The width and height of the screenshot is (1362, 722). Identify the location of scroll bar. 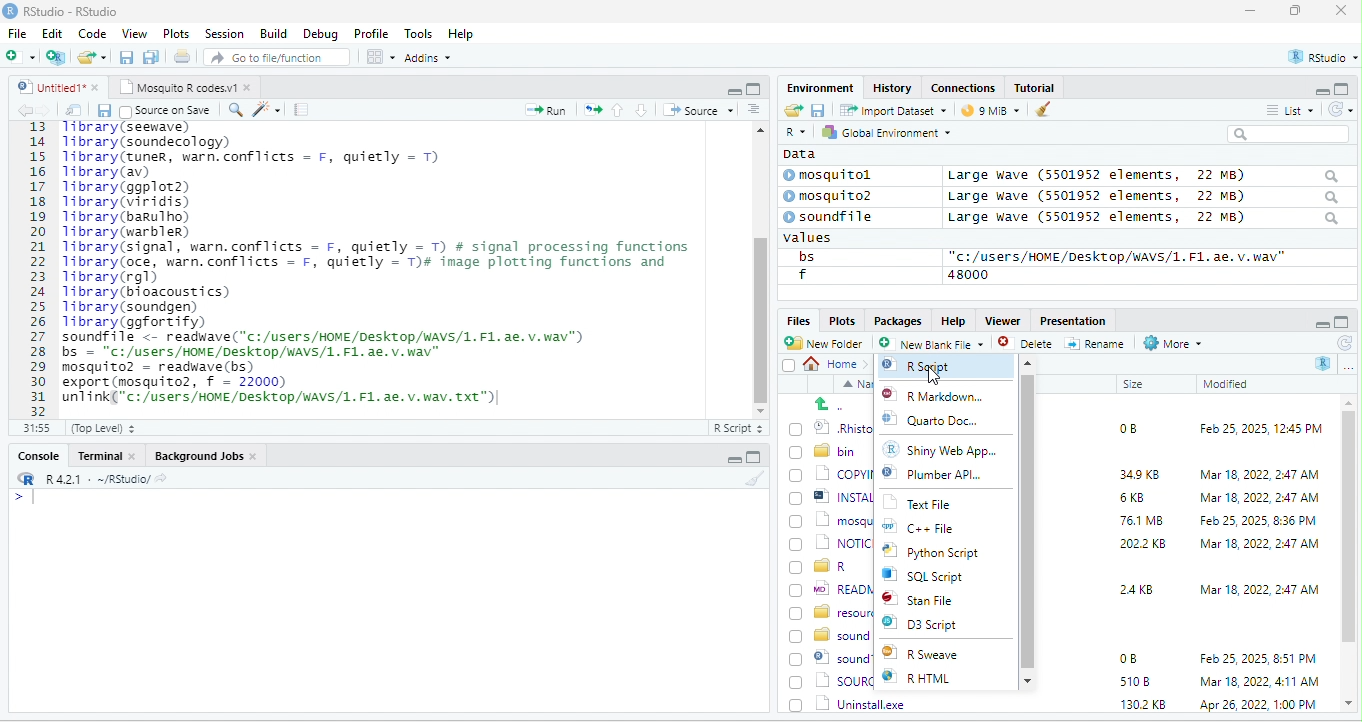
(1349, 554).